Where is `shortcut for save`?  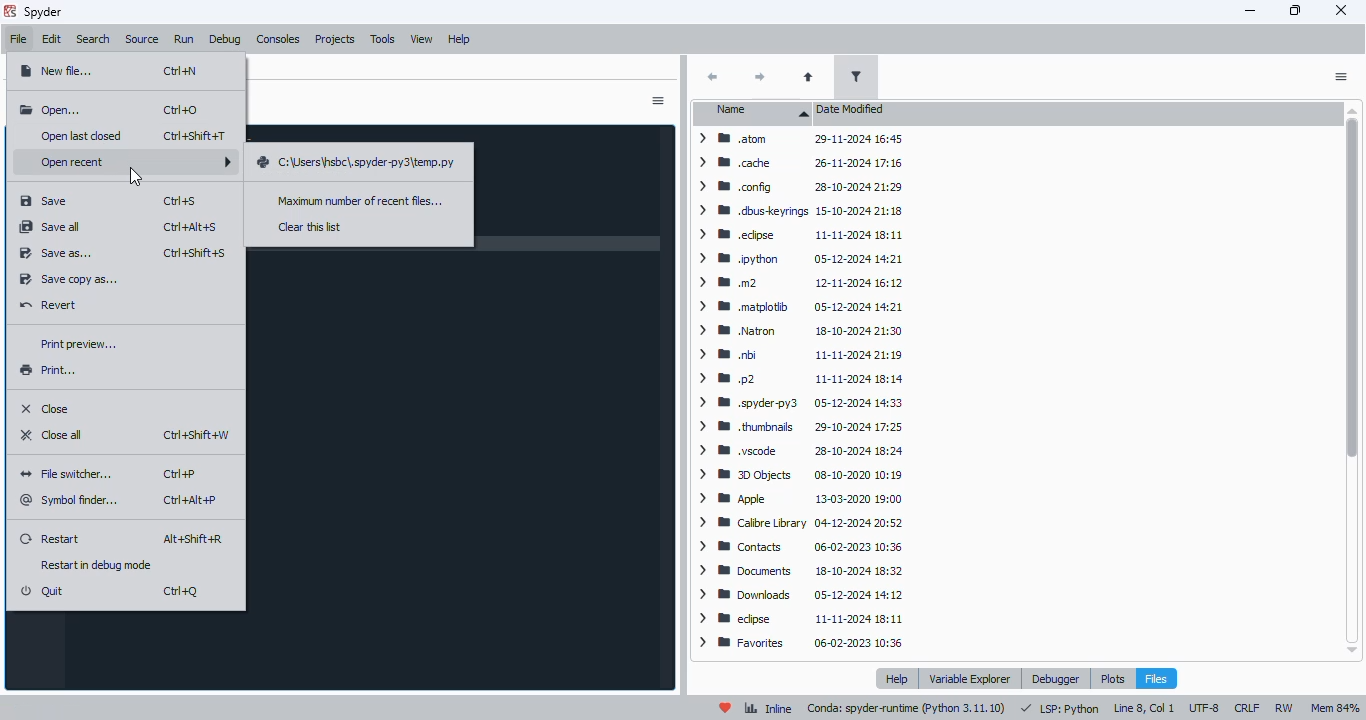 shortcut for save is located at coordinates (181, 201).